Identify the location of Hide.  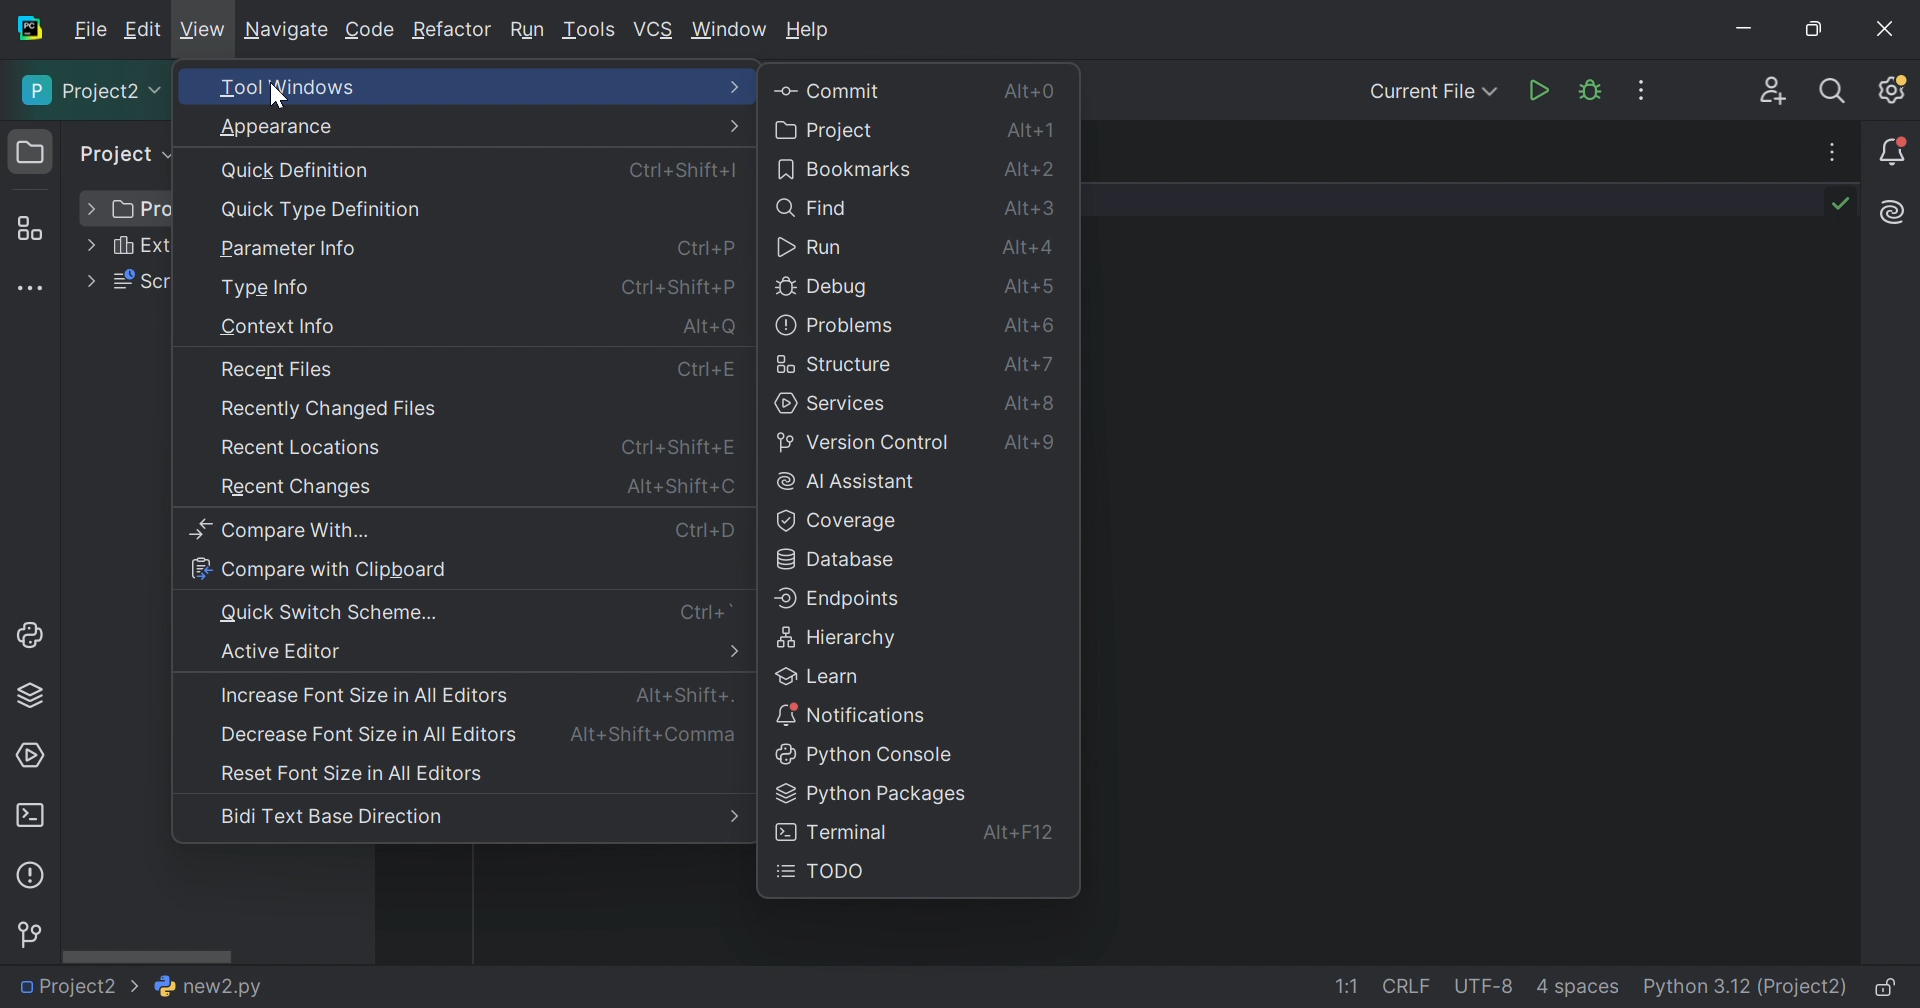
(1837, 153).